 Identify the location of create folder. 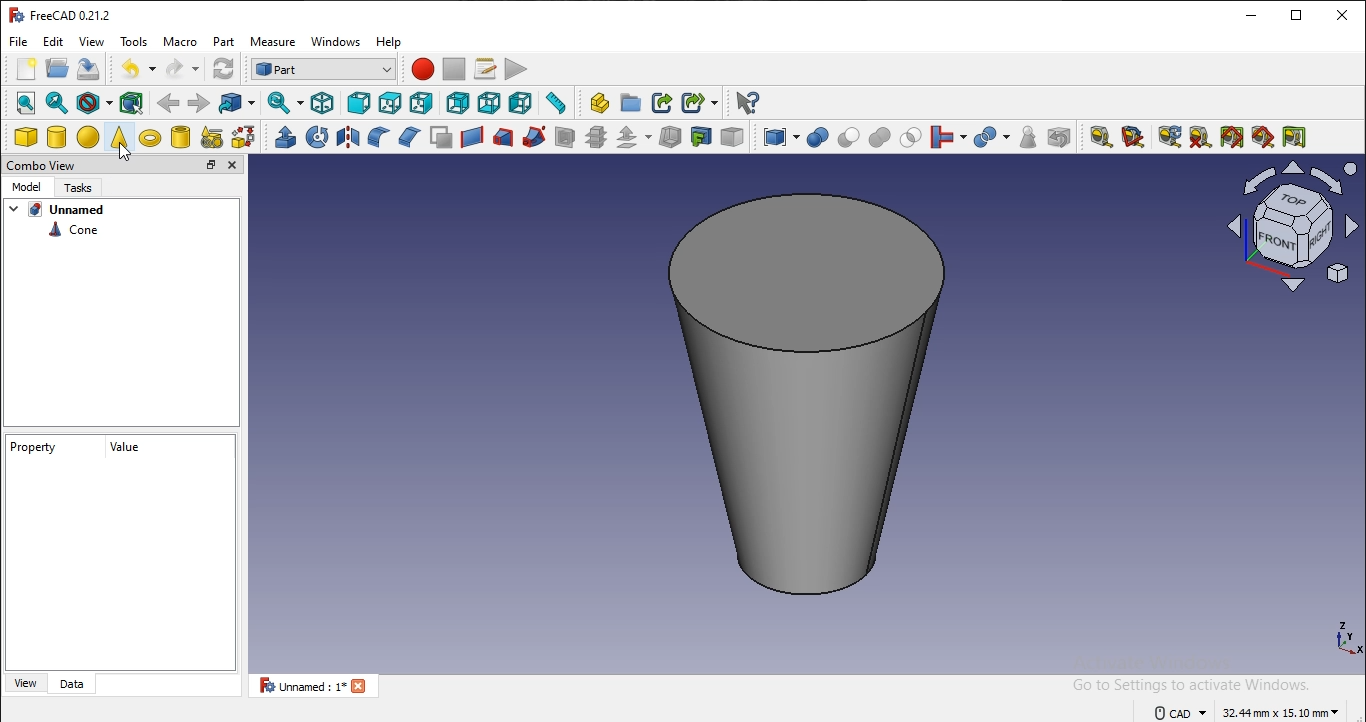
(633, 101).